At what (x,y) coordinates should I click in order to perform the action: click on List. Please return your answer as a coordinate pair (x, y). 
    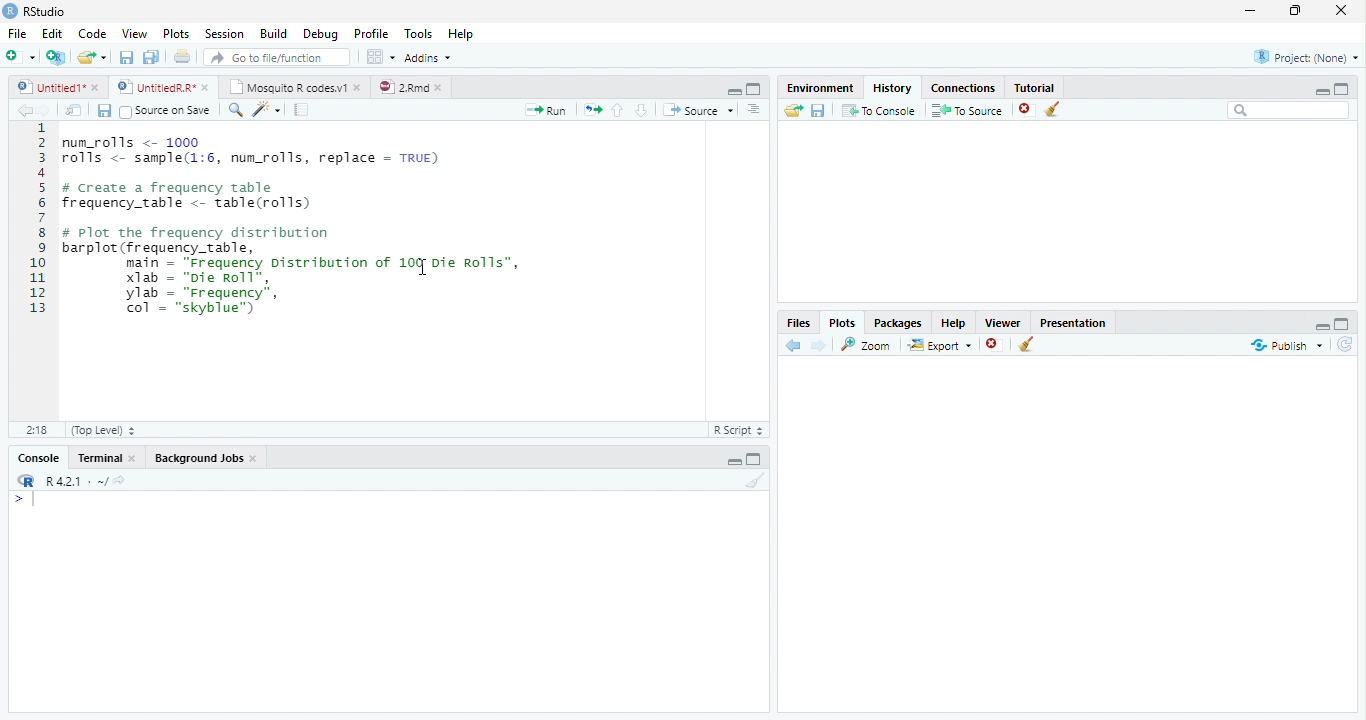
    Looking at the image, I should click on (756, 111).